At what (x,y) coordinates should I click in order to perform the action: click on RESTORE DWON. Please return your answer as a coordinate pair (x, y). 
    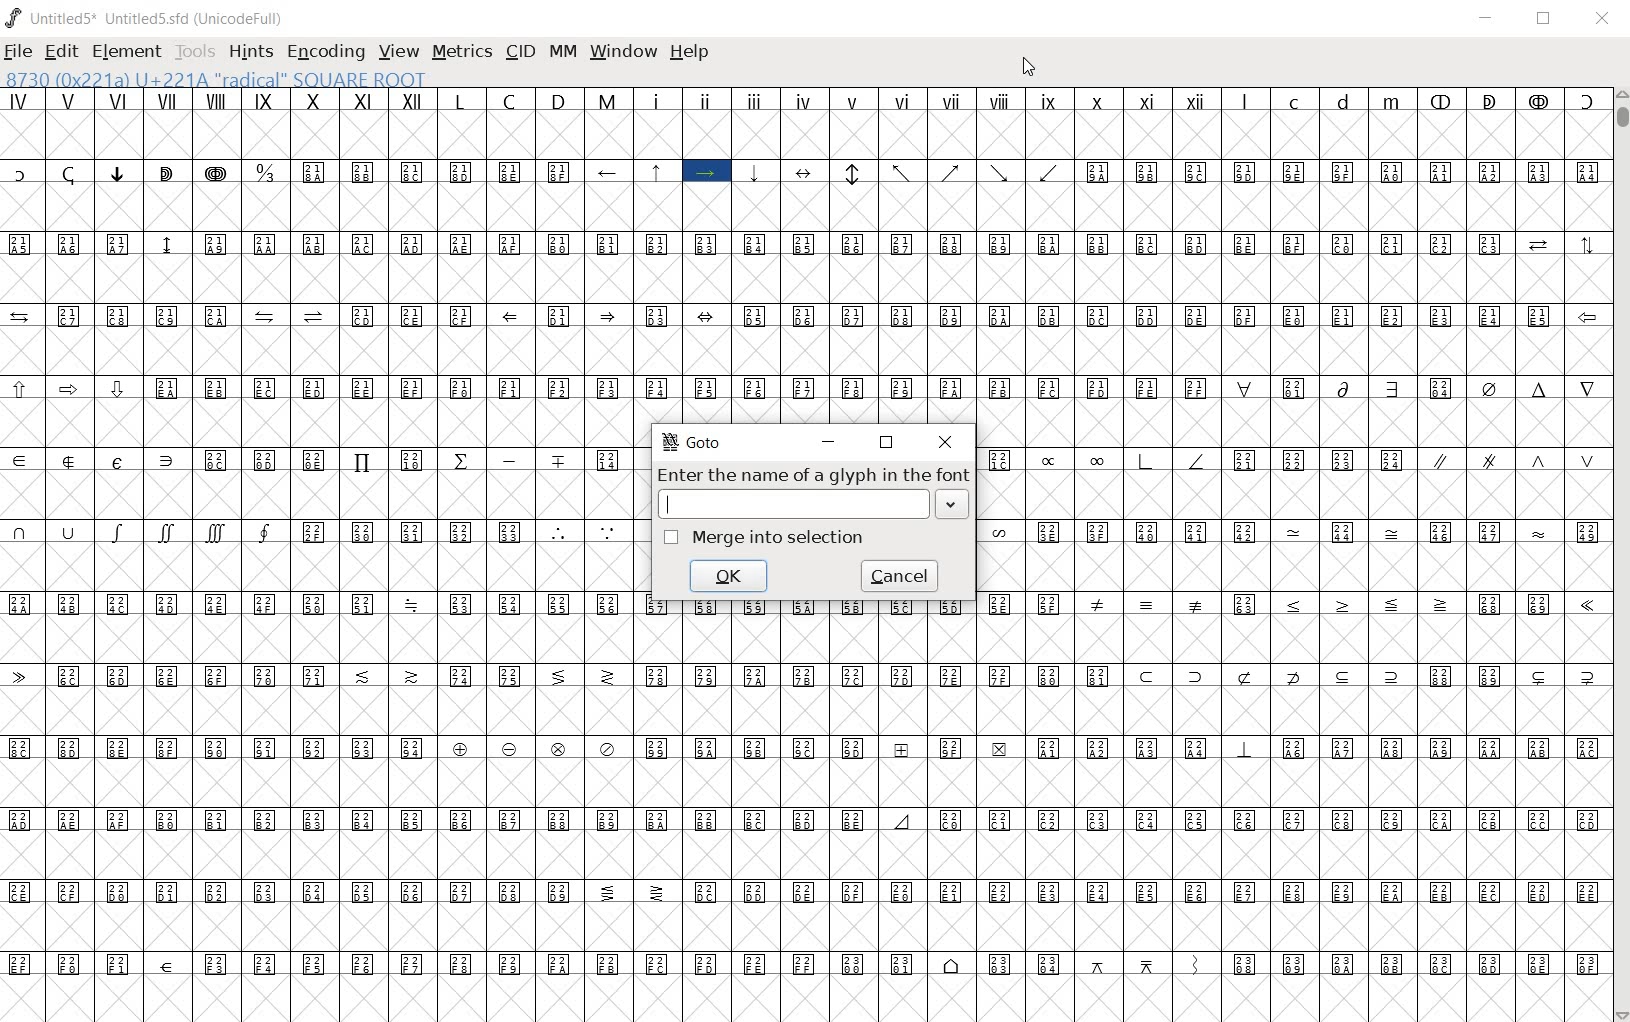
    Looking at the image, I should click on (1544, 20).